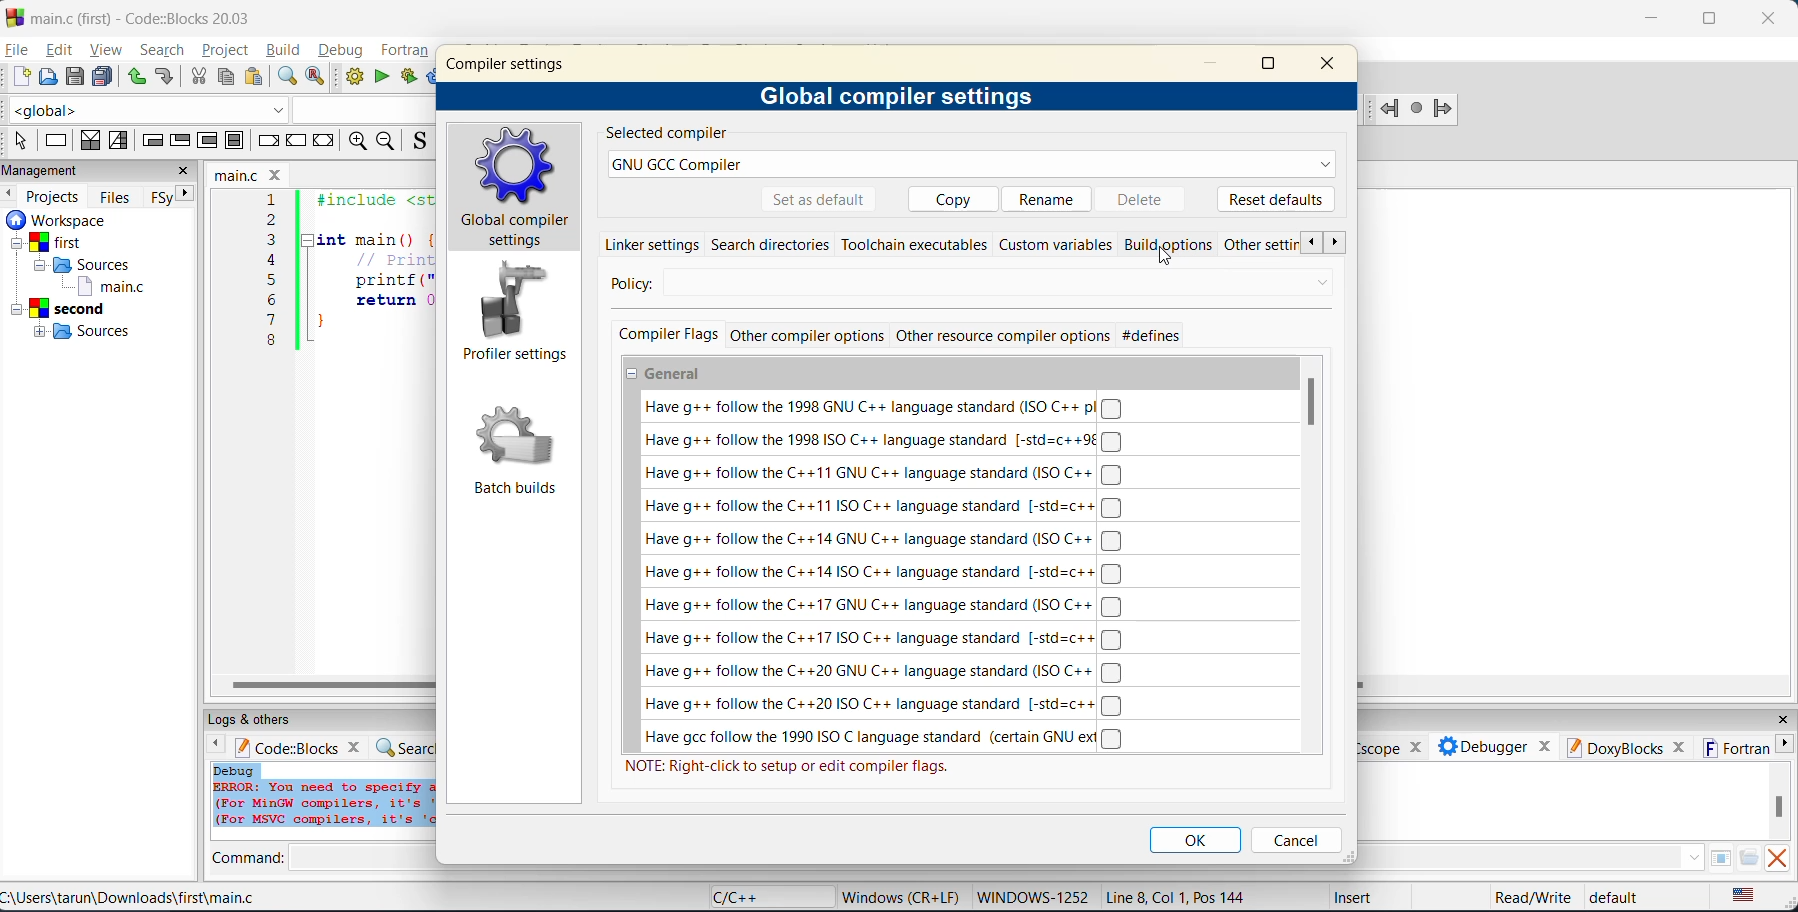 Image resolution: width=1798 pixels, height=912 pixels. I want to click on rename, so click(1049, 197).